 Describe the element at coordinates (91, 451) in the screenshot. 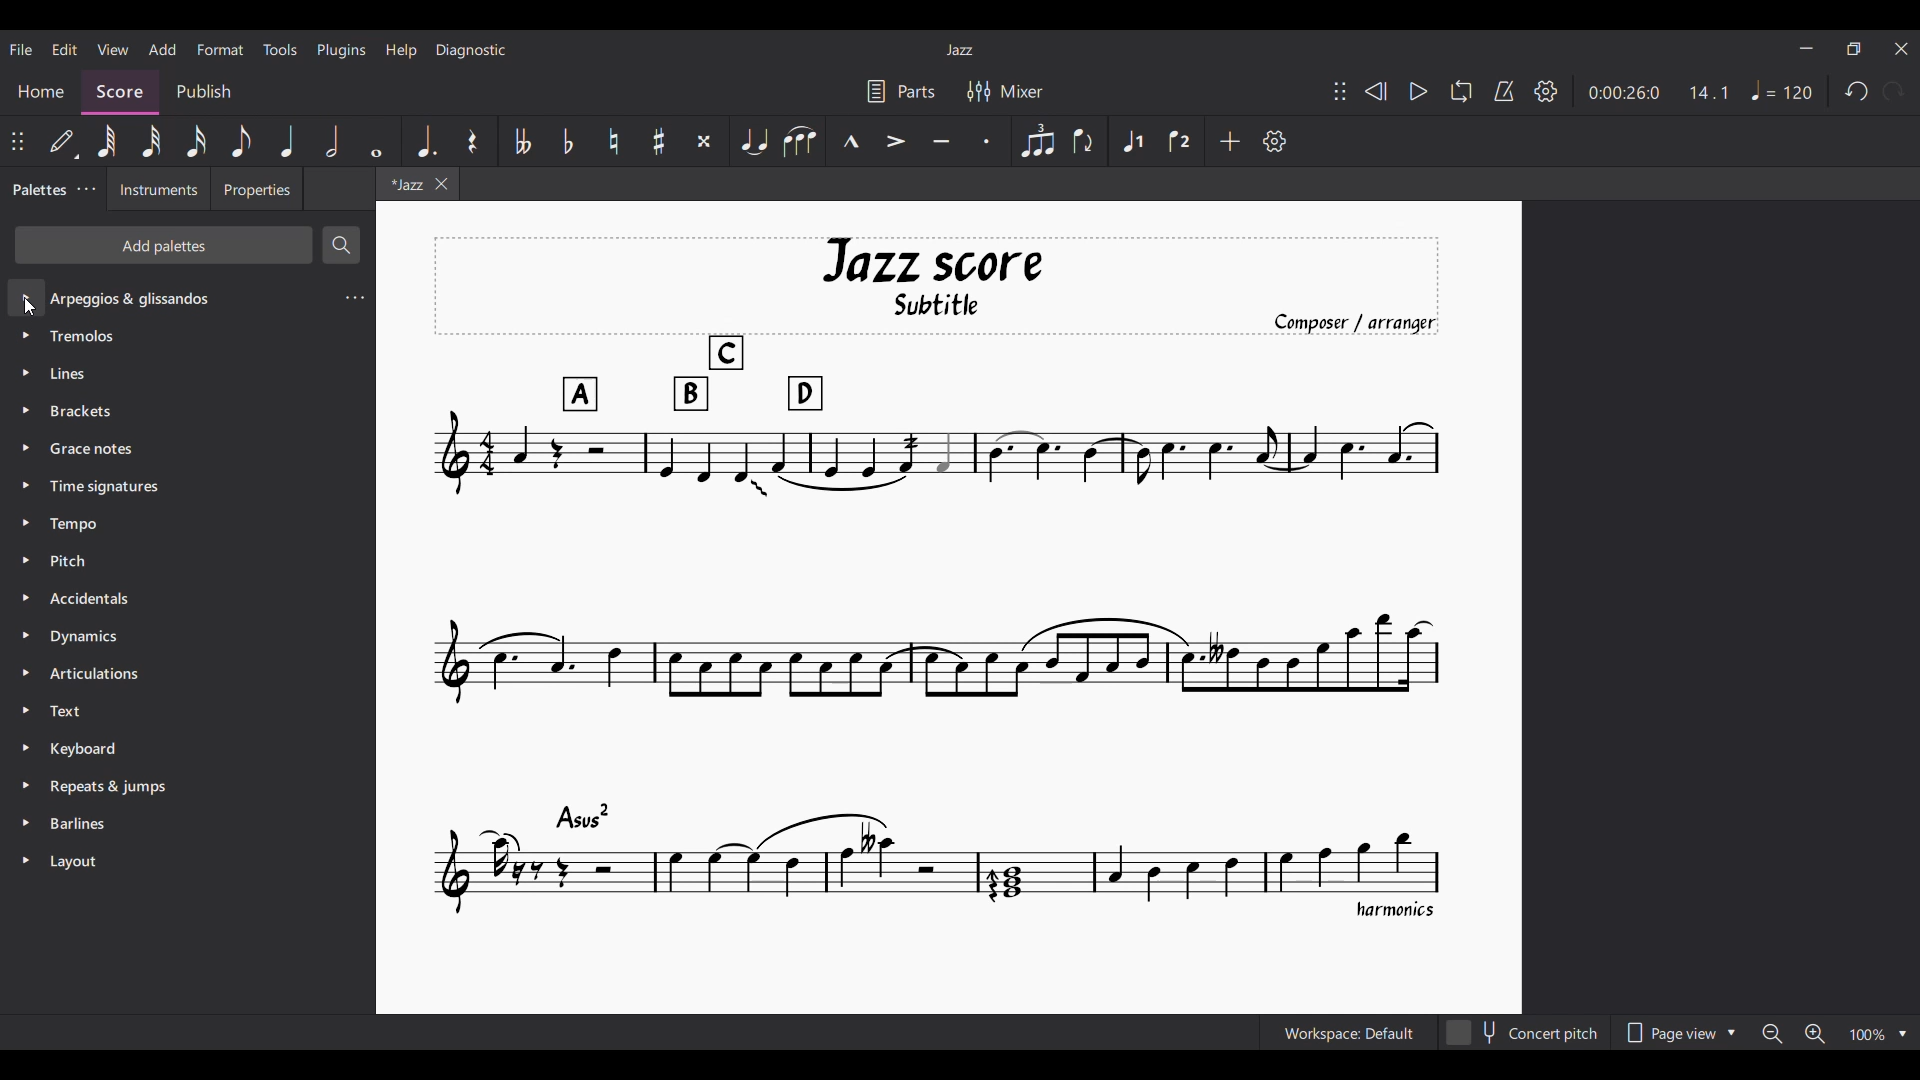

I see `Grace Notes` at that location.